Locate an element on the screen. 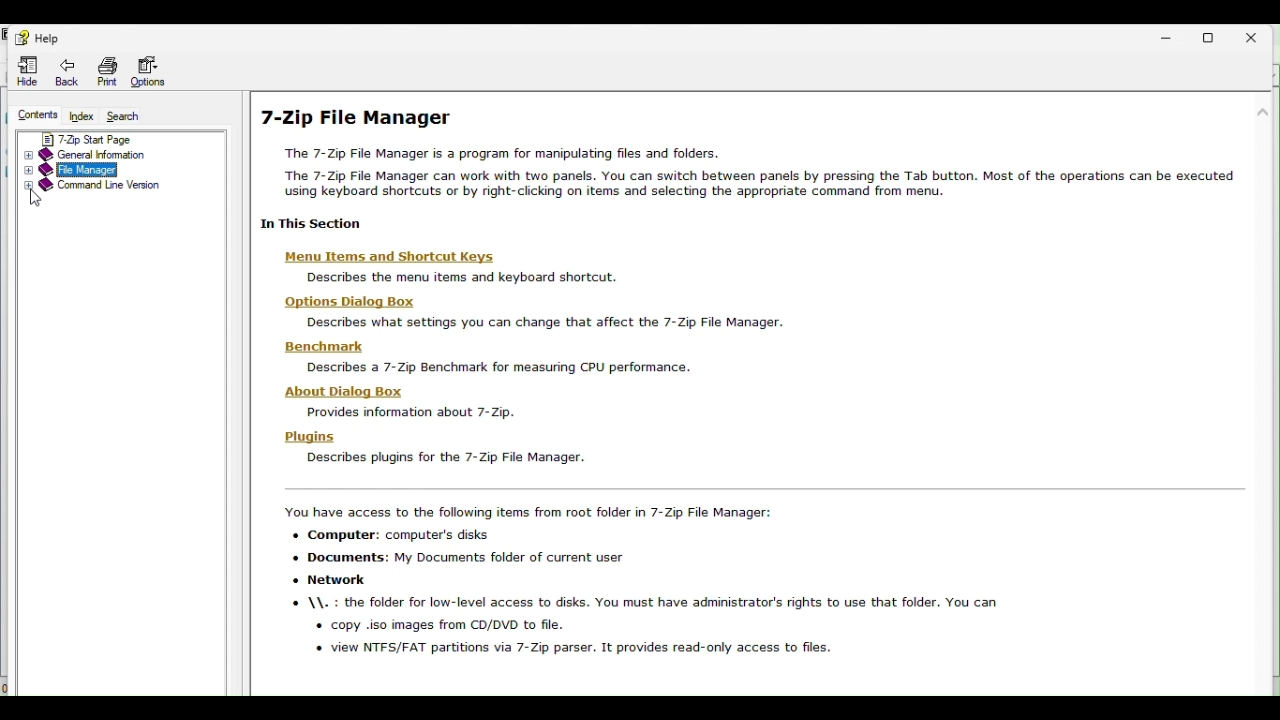 This screenshot has width=1280, height=720. Hons Di: is located at coordinates (352, 302).